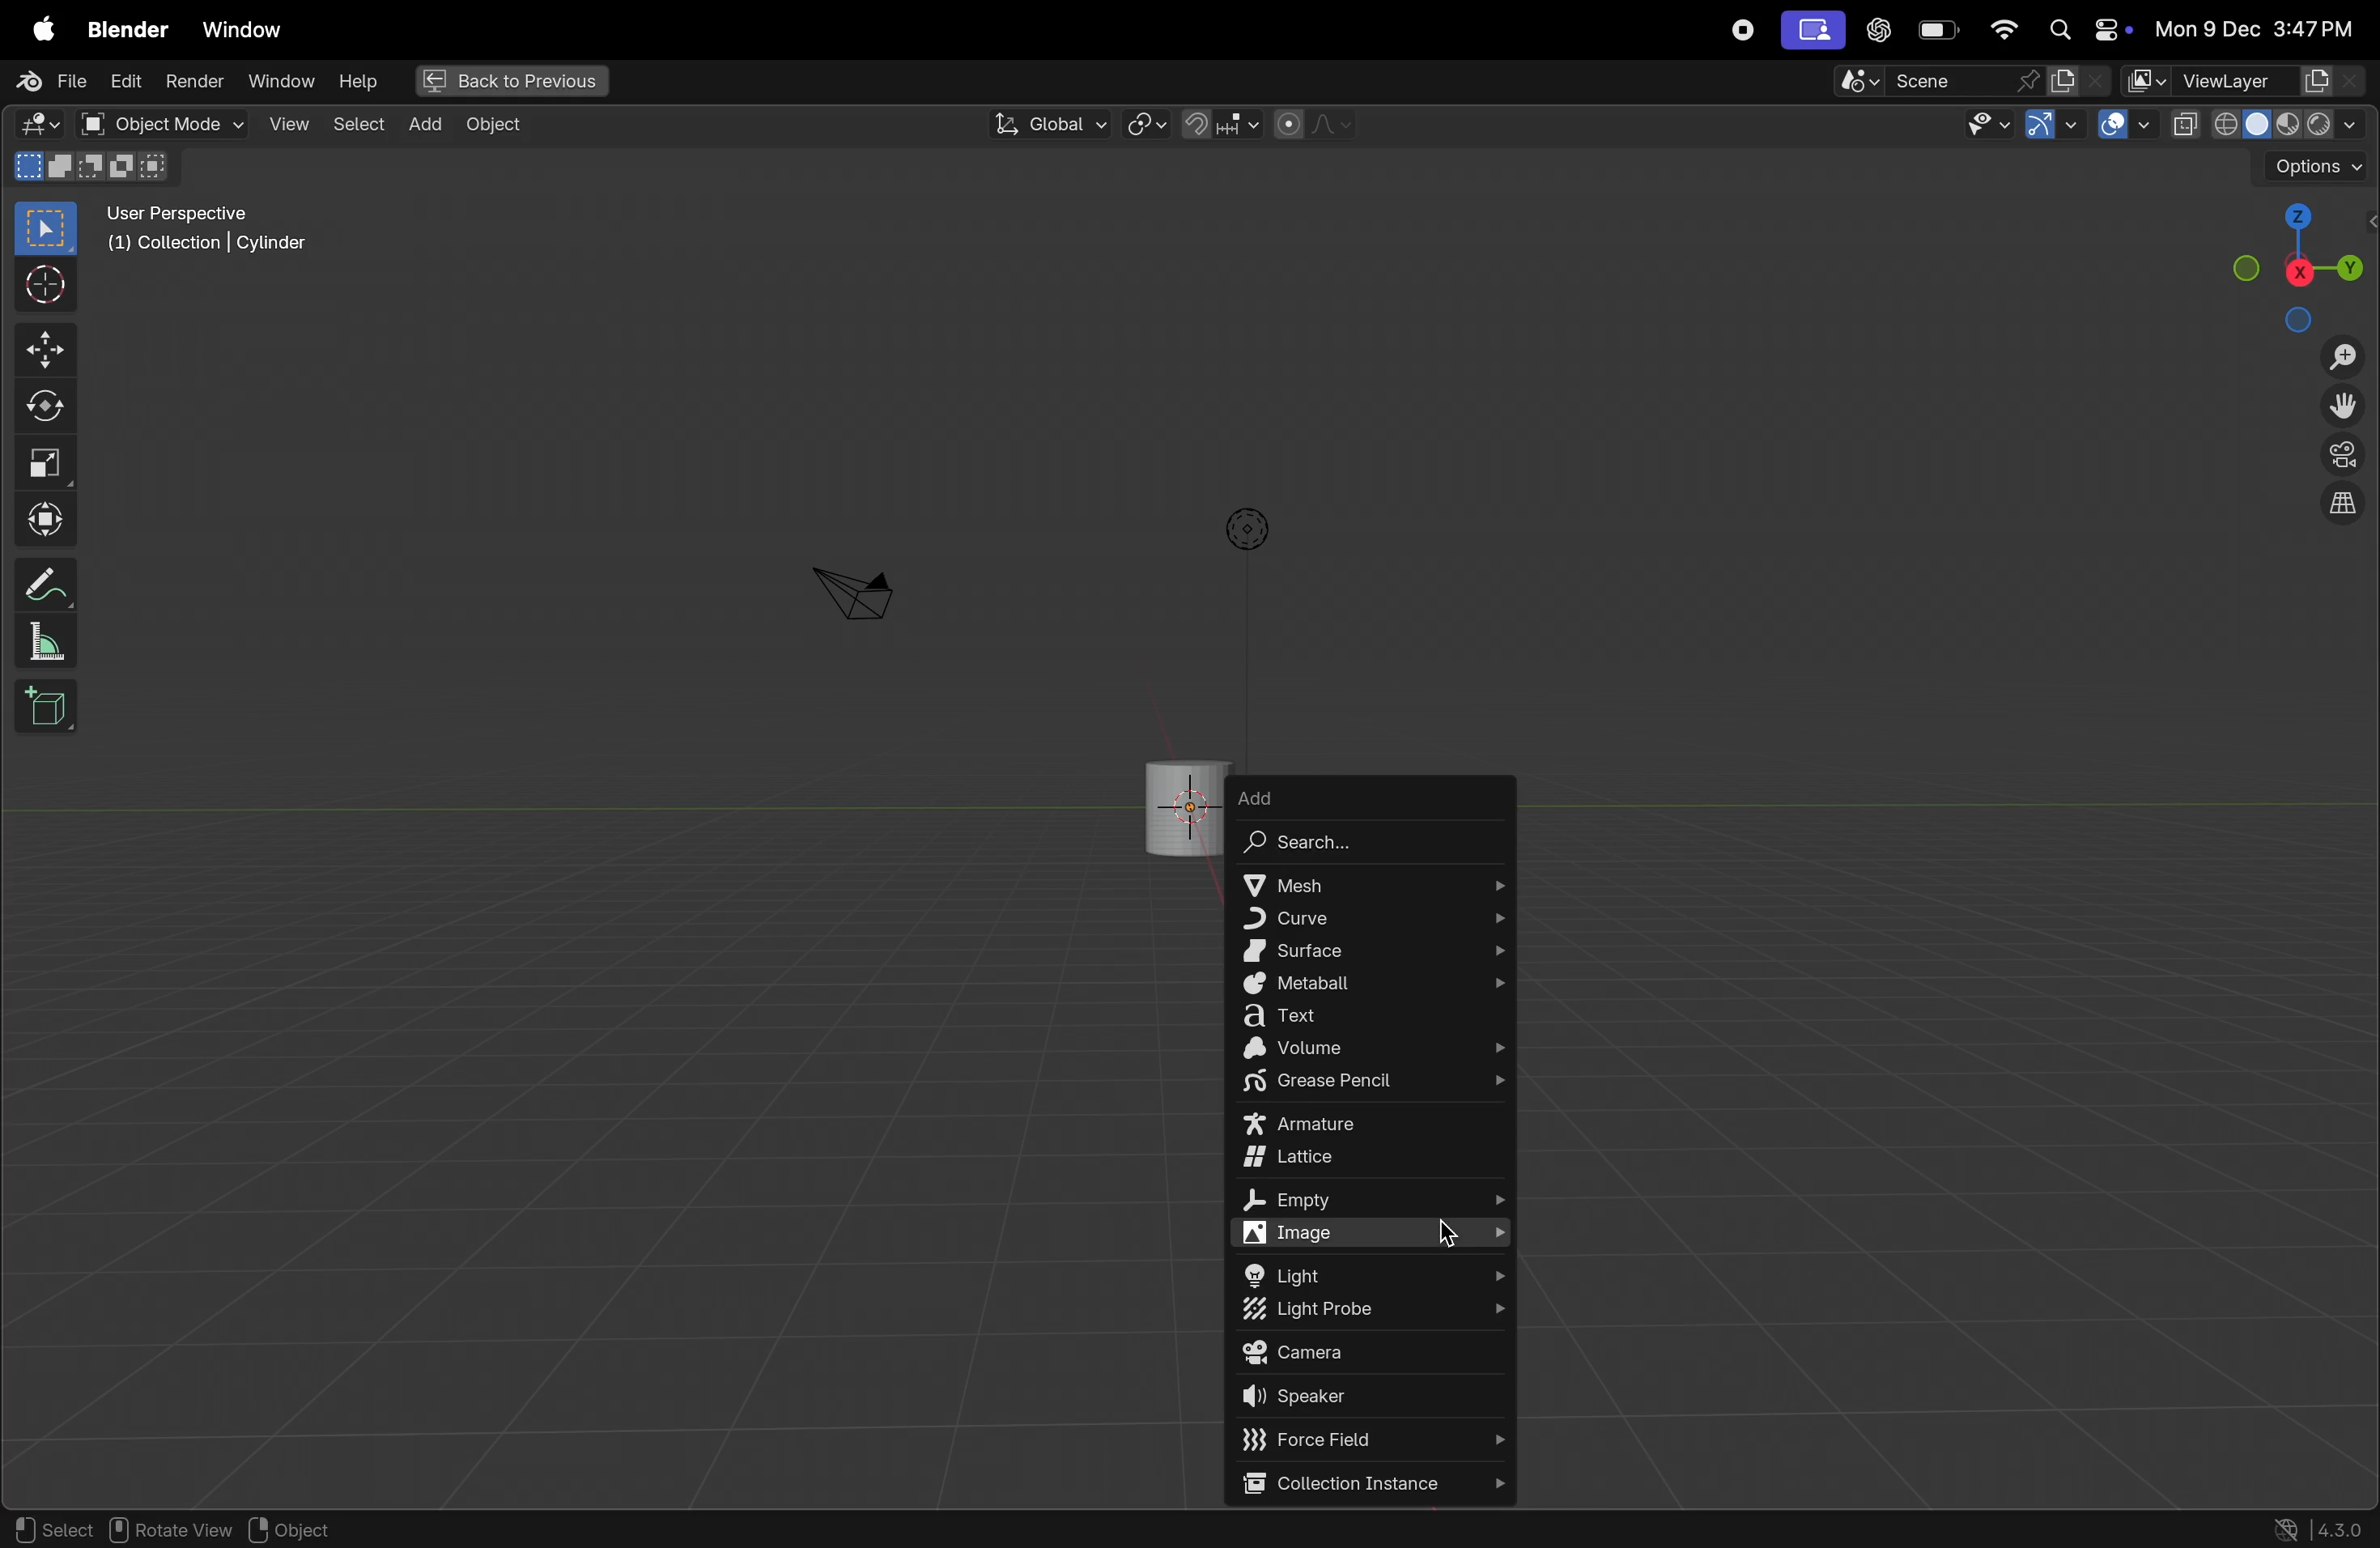 The image size is (2380, 1548). What do you see at coordinates (1373, 1399) in the screenshot?
I see `speaker` at bounding box center [1373, 1399].